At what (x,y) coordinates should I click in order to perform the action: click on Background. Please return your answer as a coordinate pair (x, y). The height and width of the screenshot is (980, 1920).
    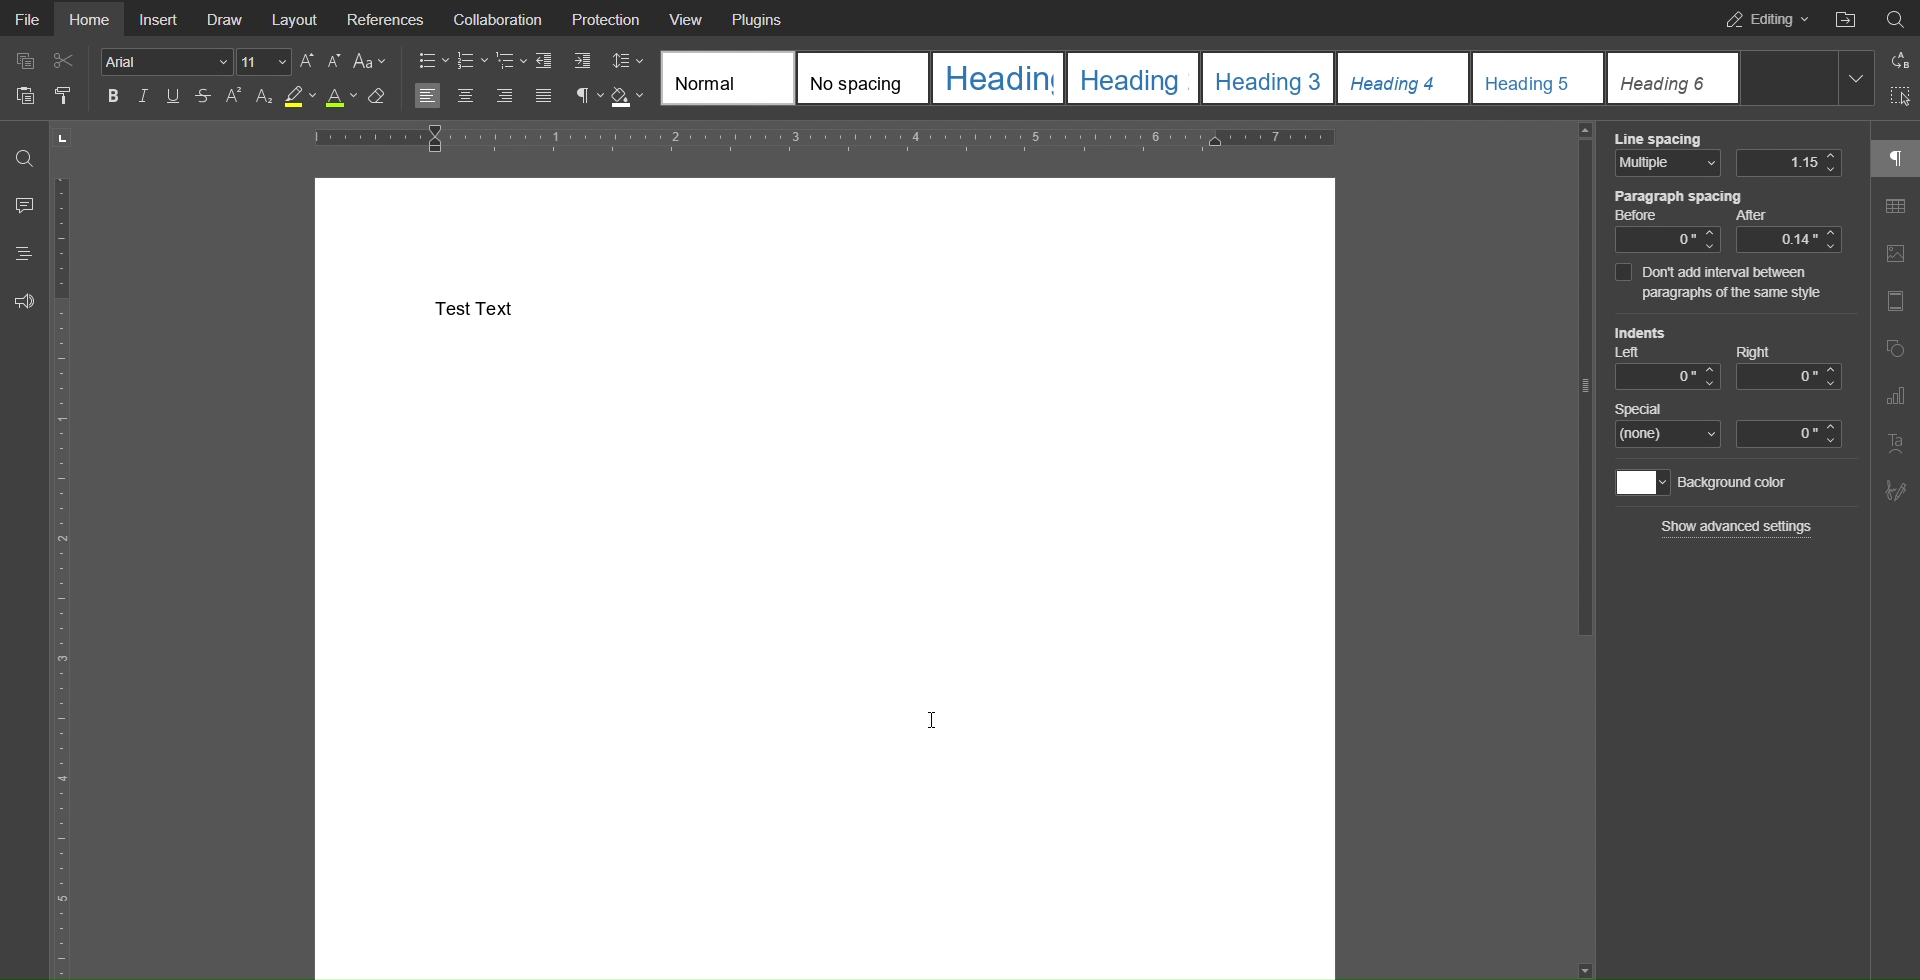
    Looking at the image, I should click on (1705, 483).